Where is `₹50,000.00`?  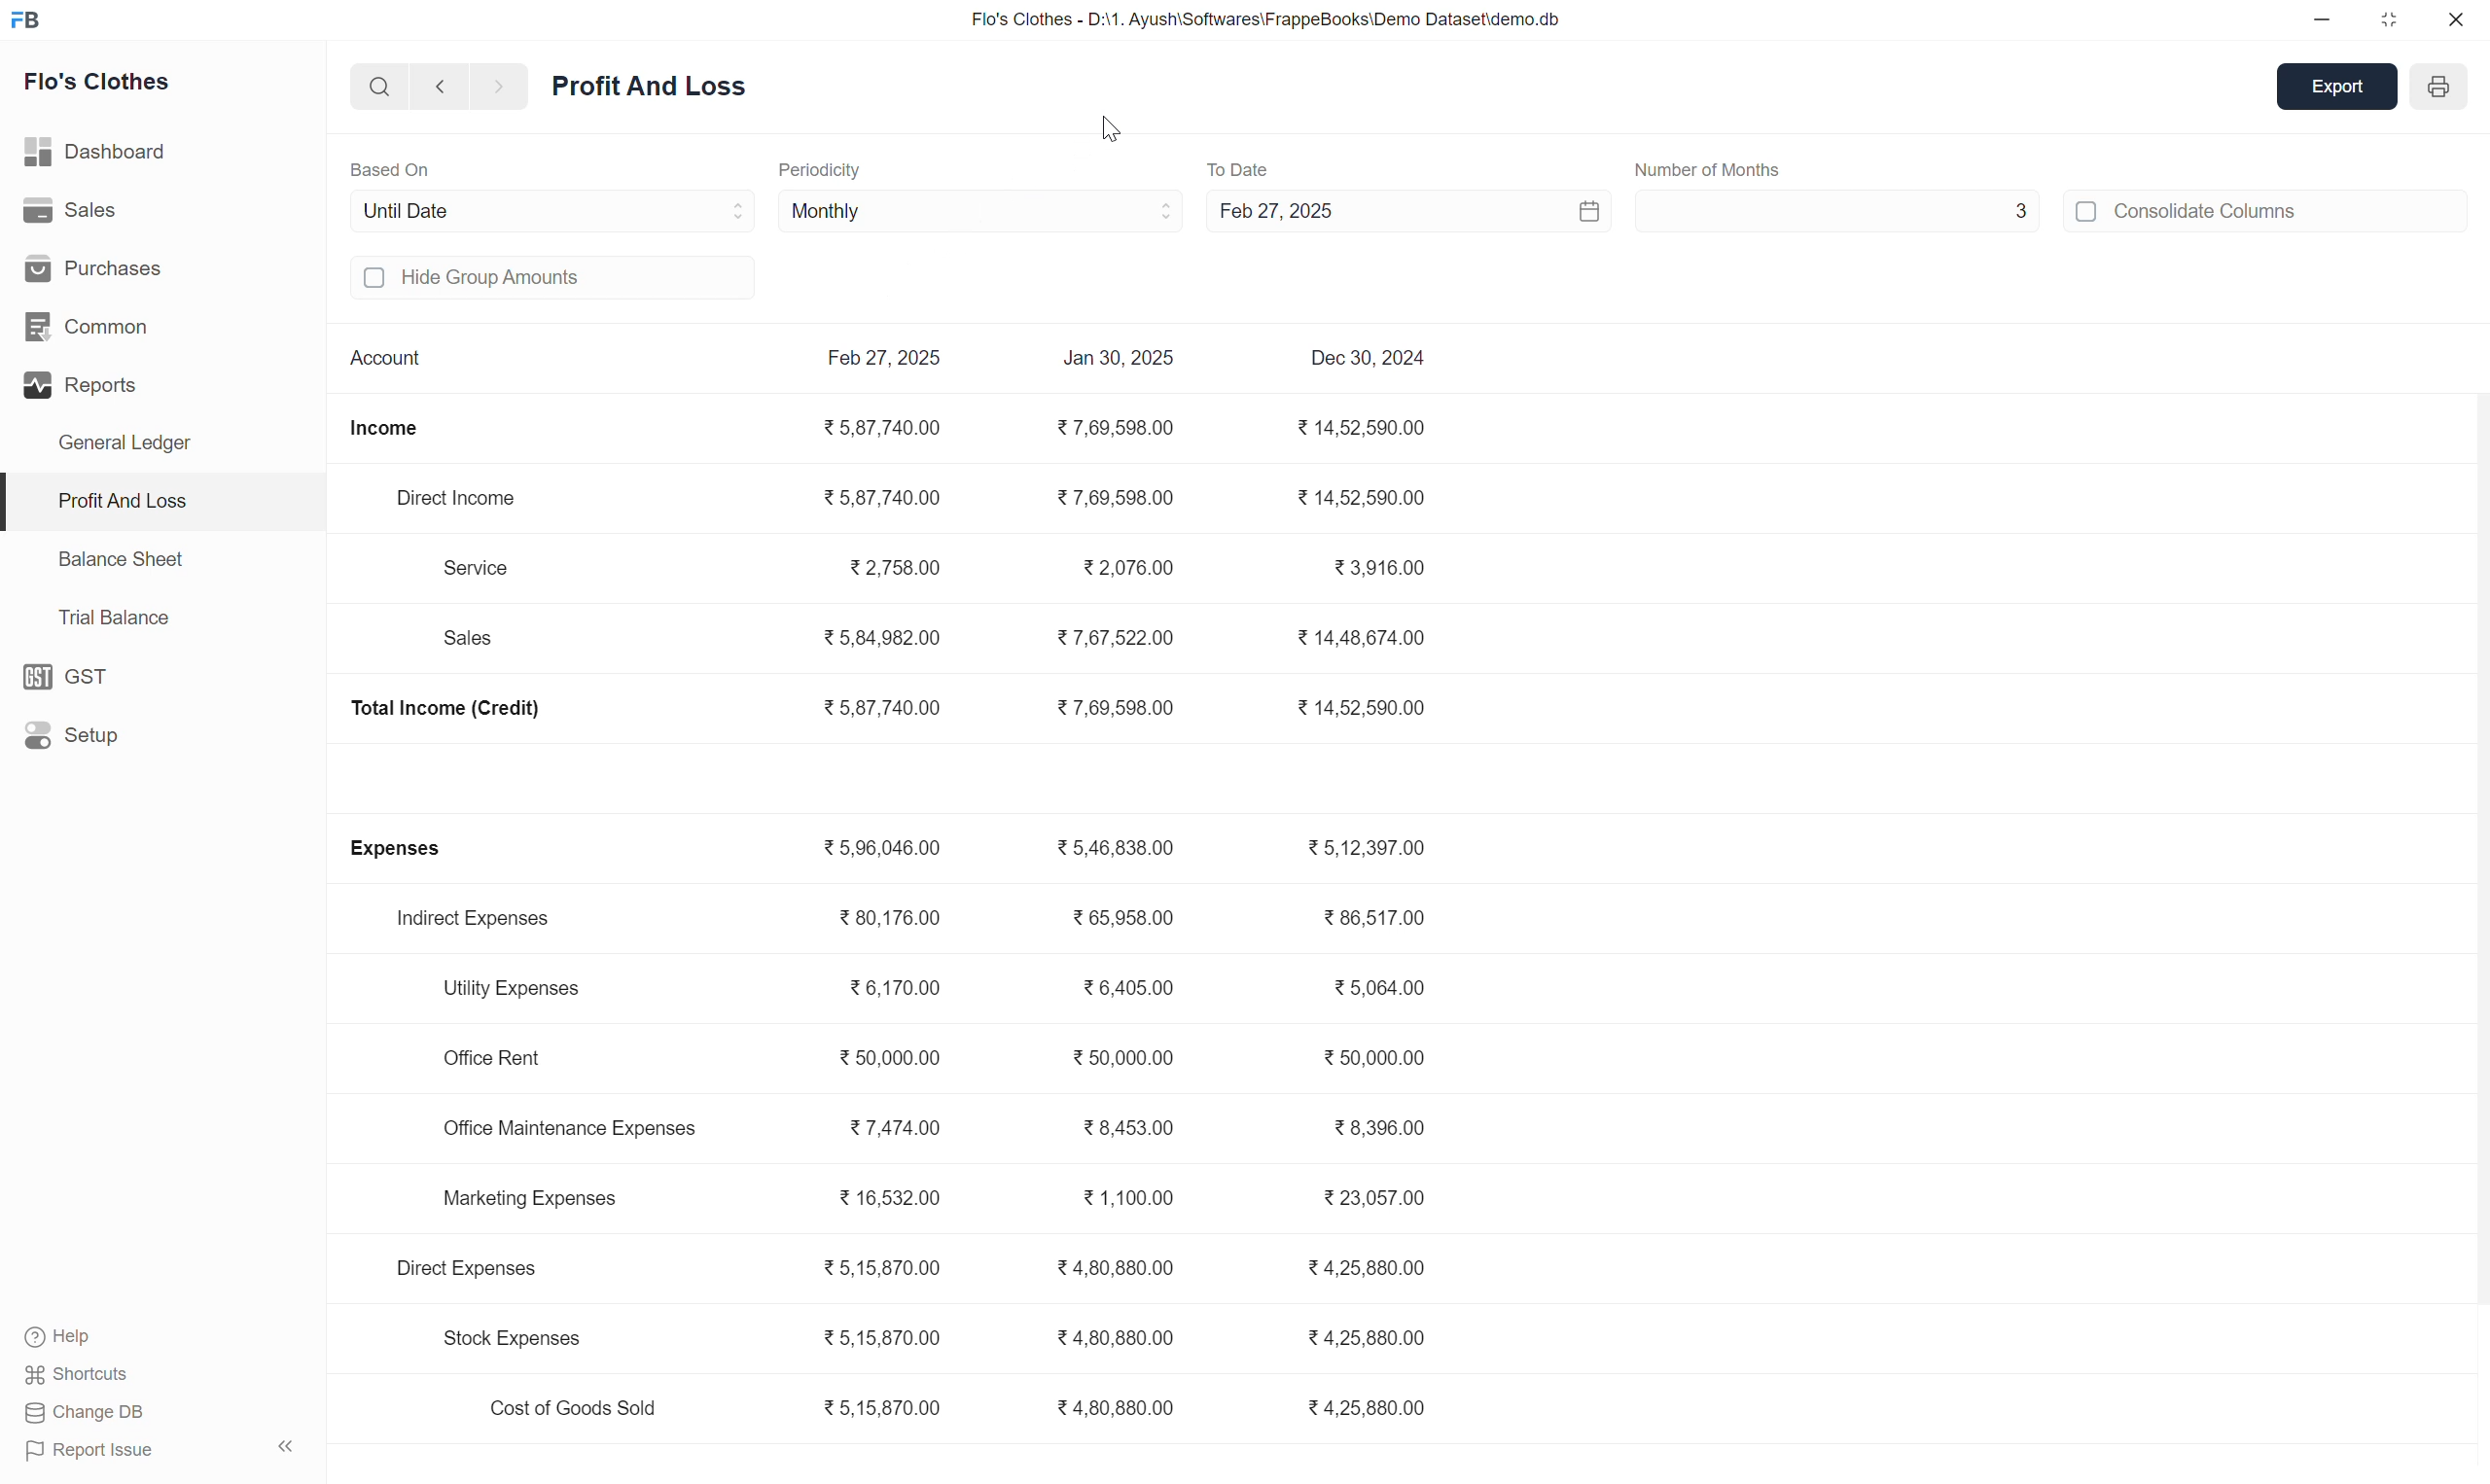 ₹50,000.00 is located at coordinates (1384, 1063).